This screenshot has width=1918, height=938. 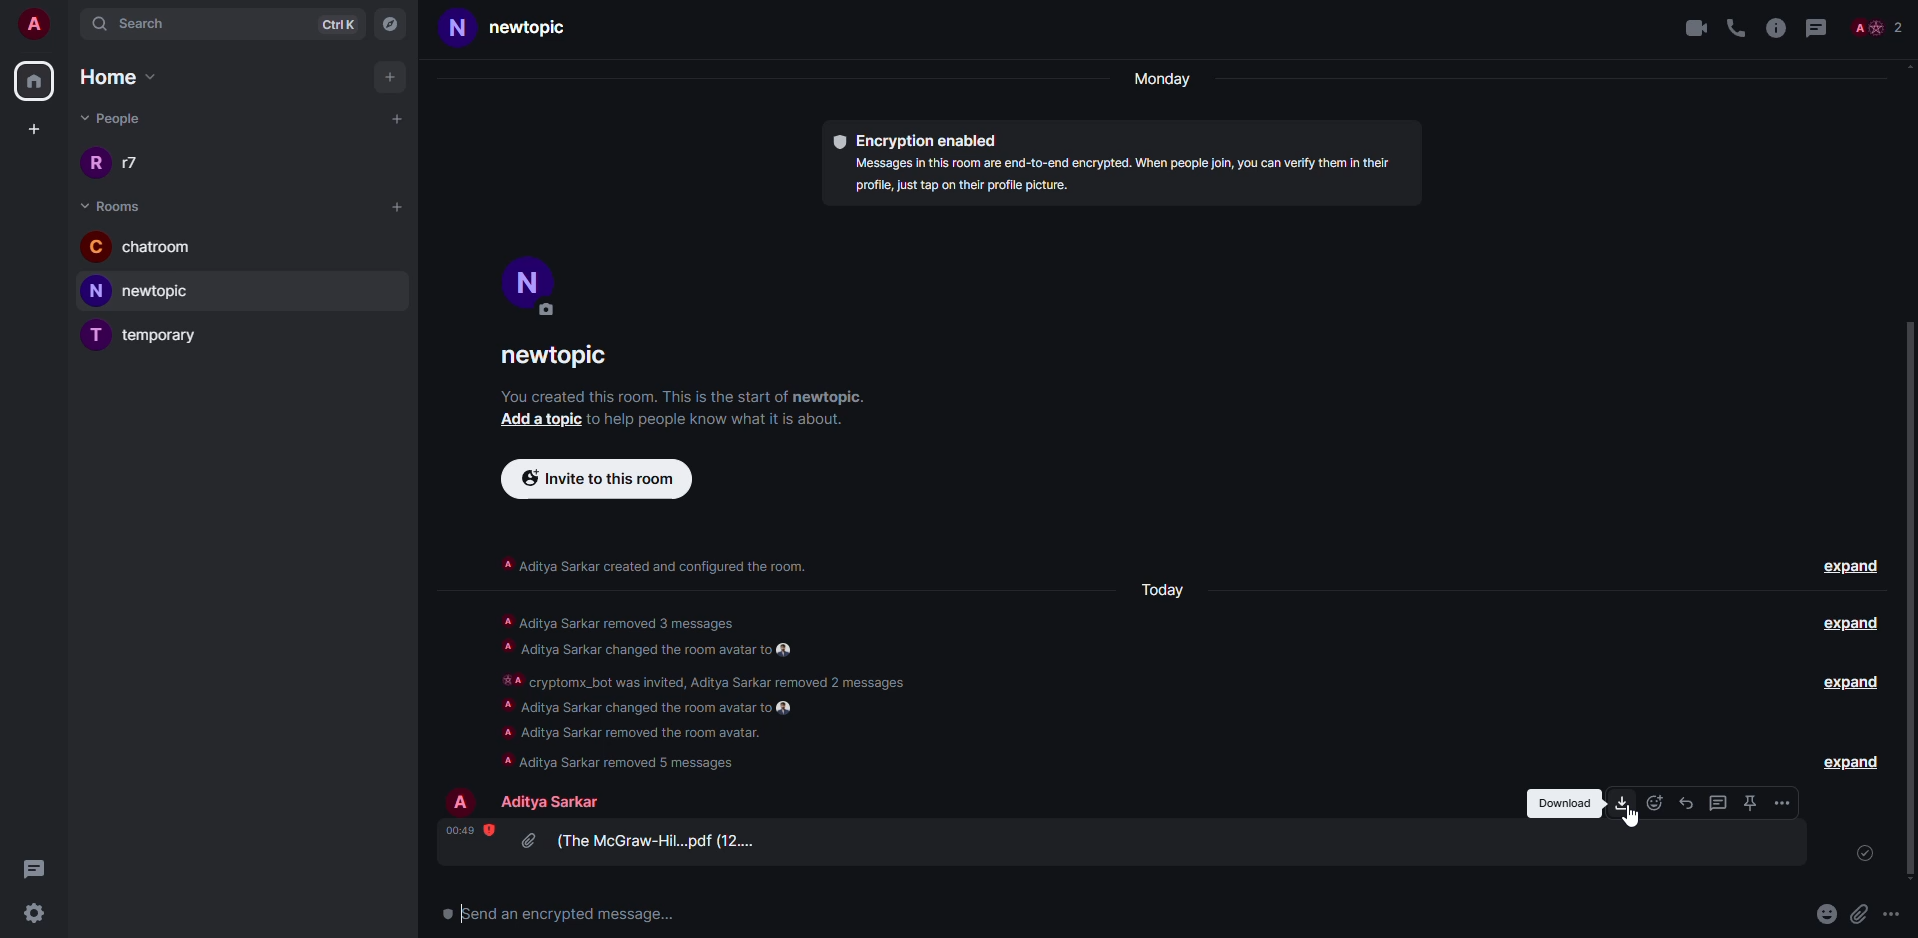 I want to click on options, so click(x=1783, y=802).